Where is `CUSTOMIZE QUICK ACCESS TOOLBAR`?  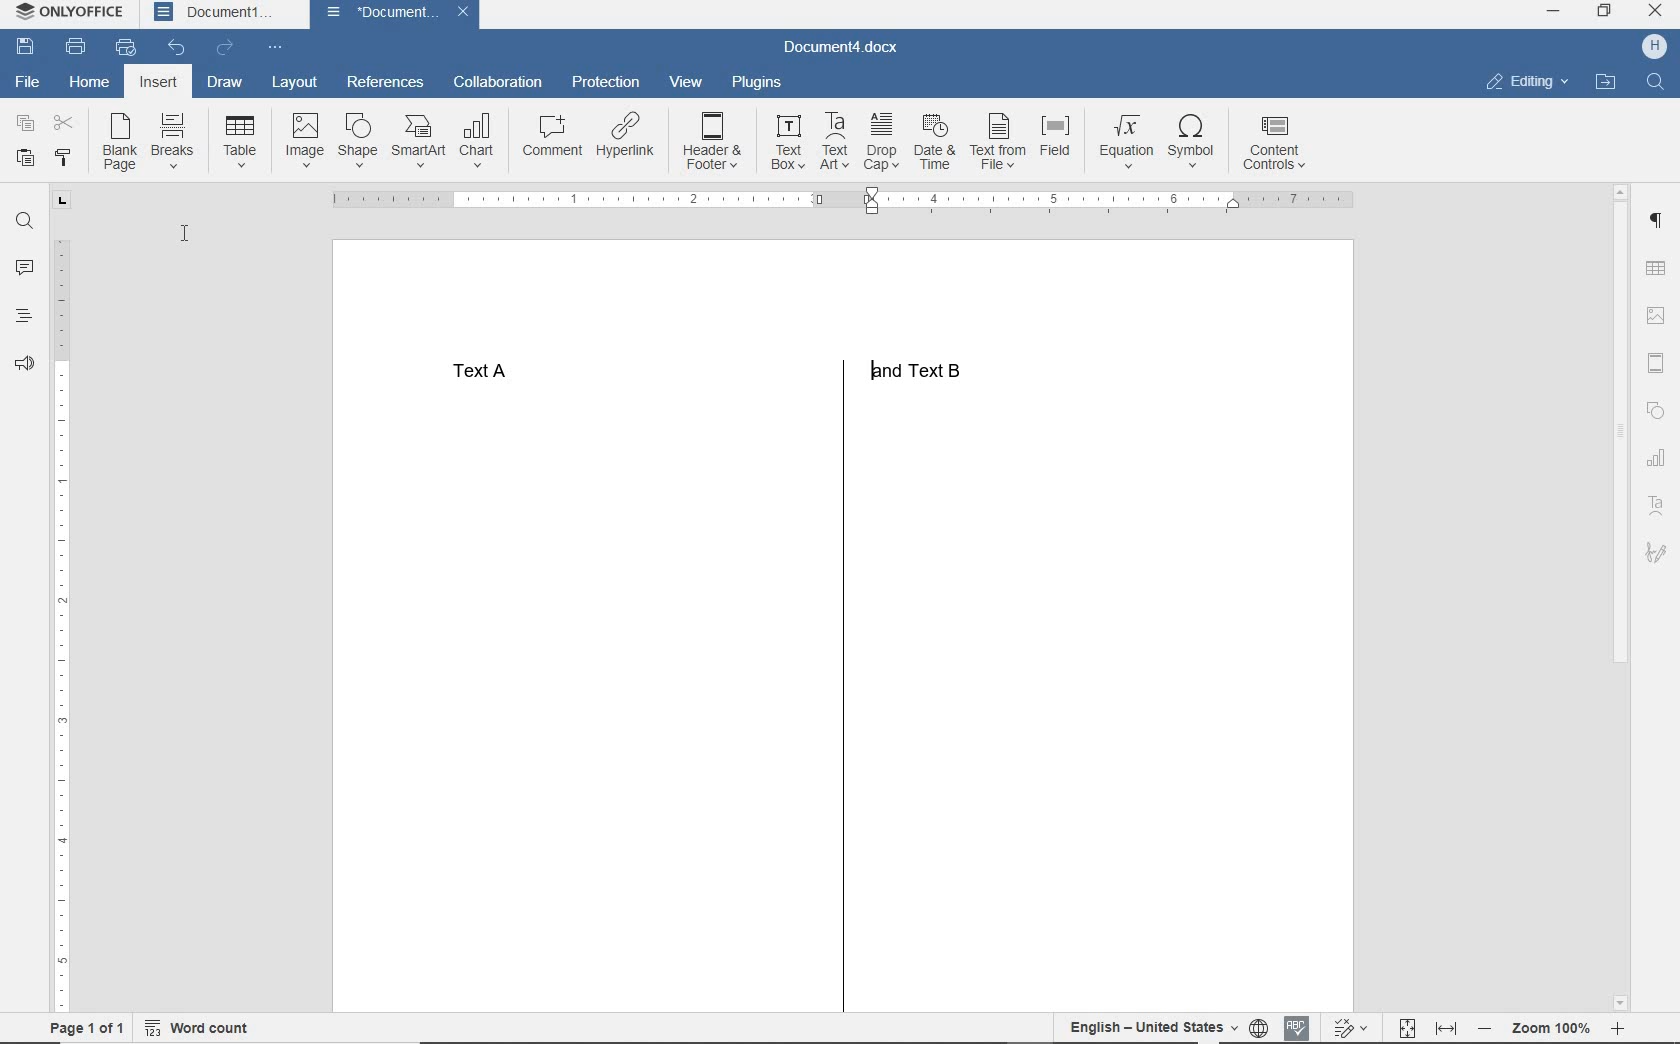
CUSTOMIZE QUICK ACCESS TOOLBAR is located at coordinates (278, 45).